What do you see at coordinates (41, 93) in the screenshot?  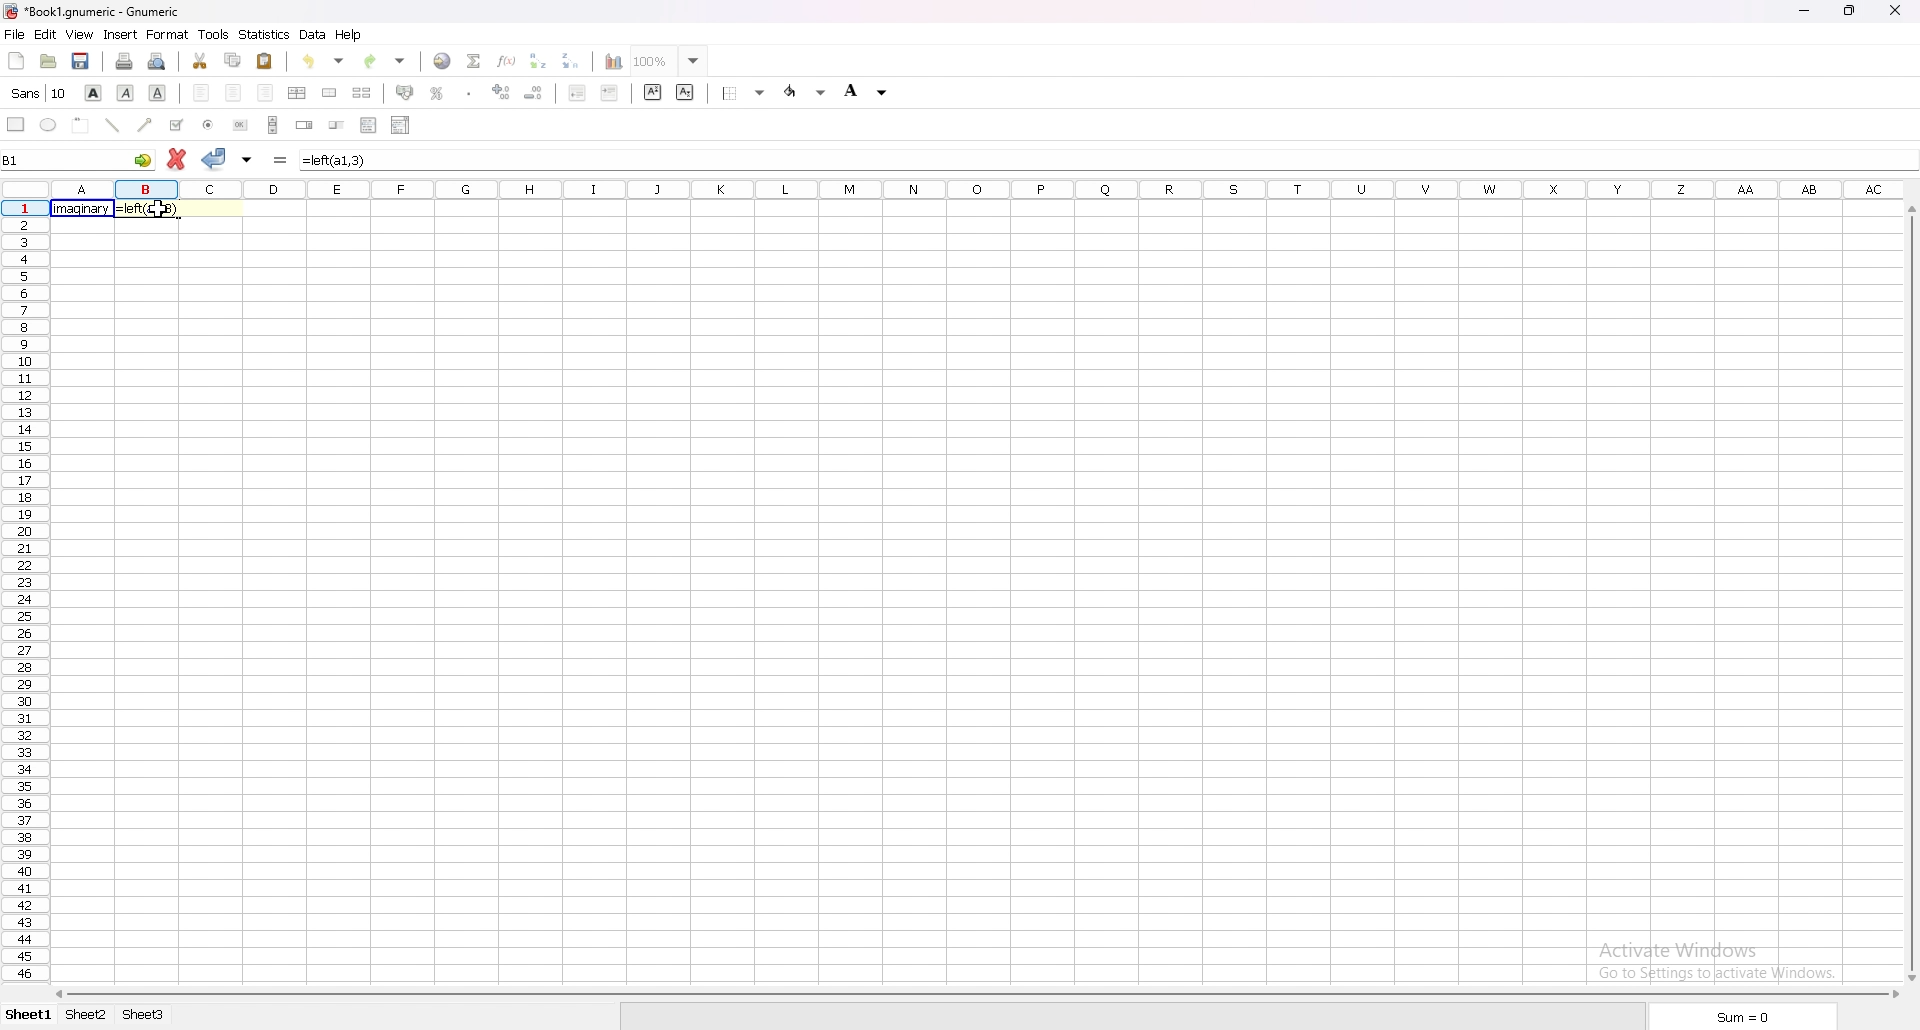 I see `font` at bounding box center [41, 93].